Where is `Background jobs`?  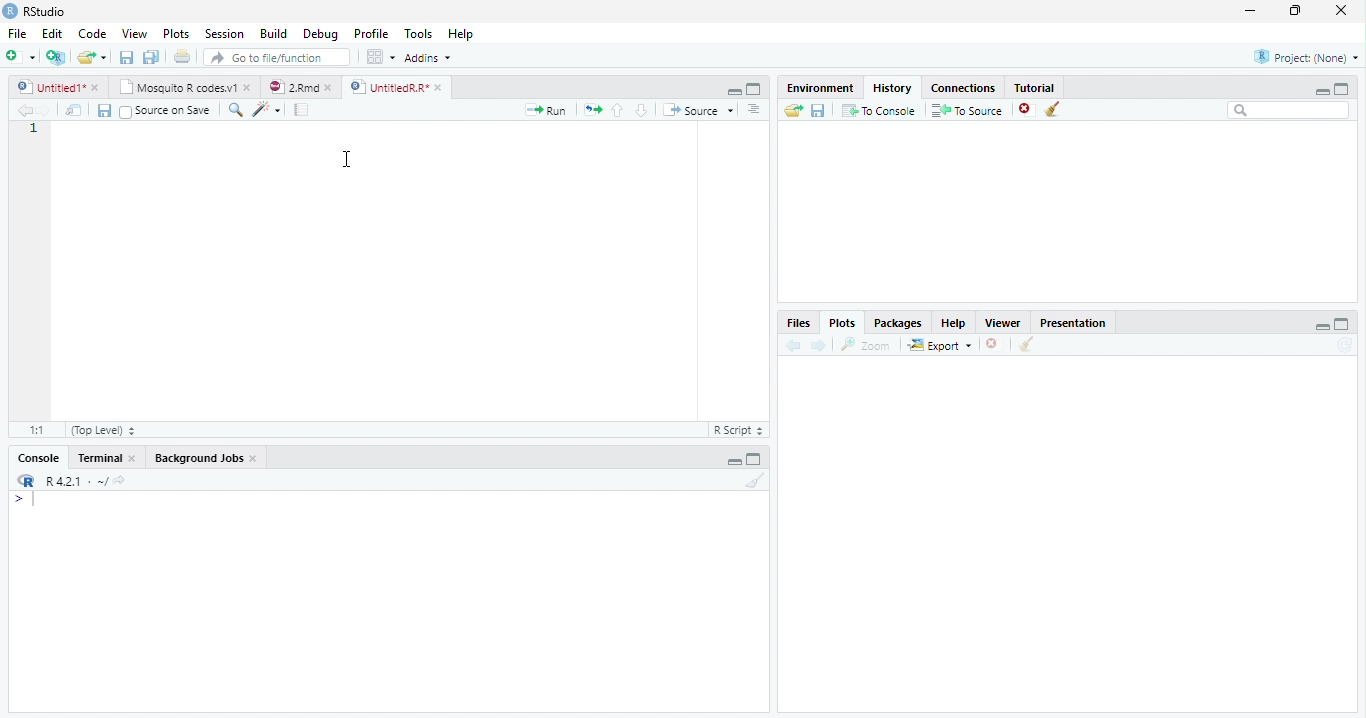
Background jobs is located at coordinates (206, 458).